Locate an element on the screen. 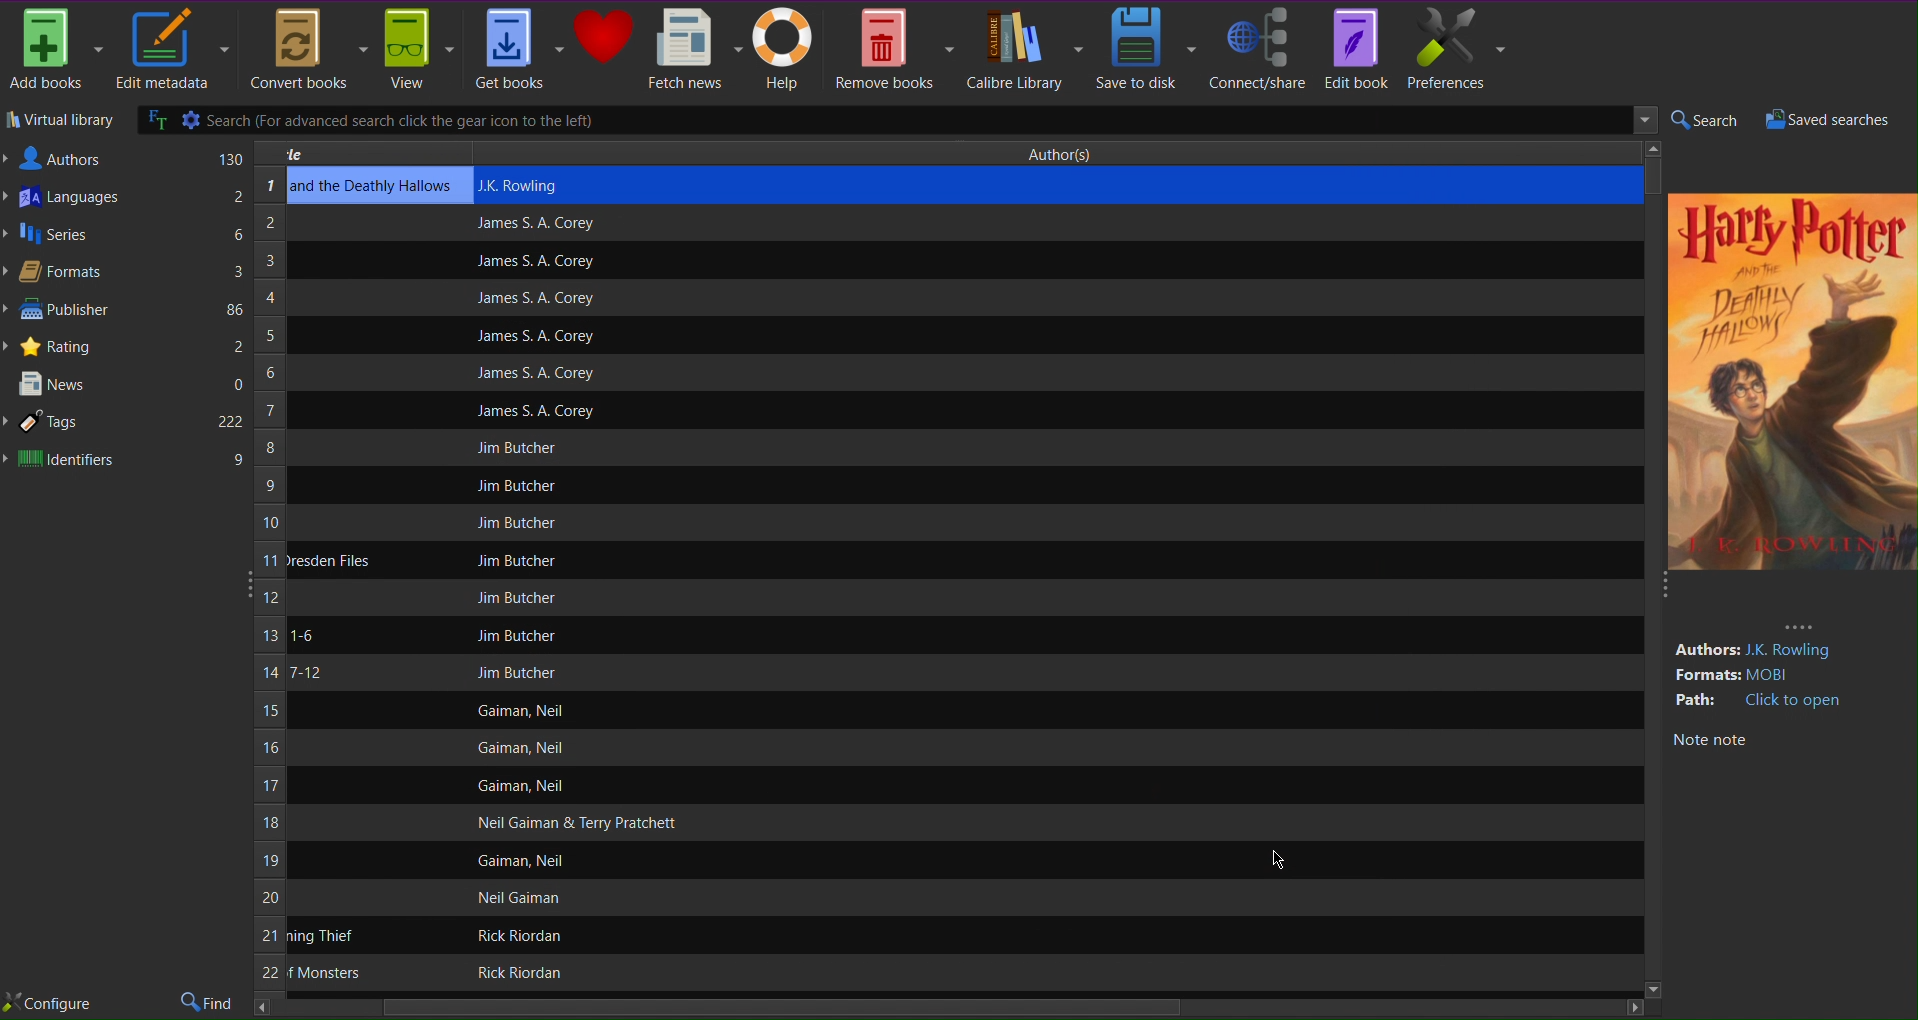  Jim Butcher is located at coordinates (518, 636).